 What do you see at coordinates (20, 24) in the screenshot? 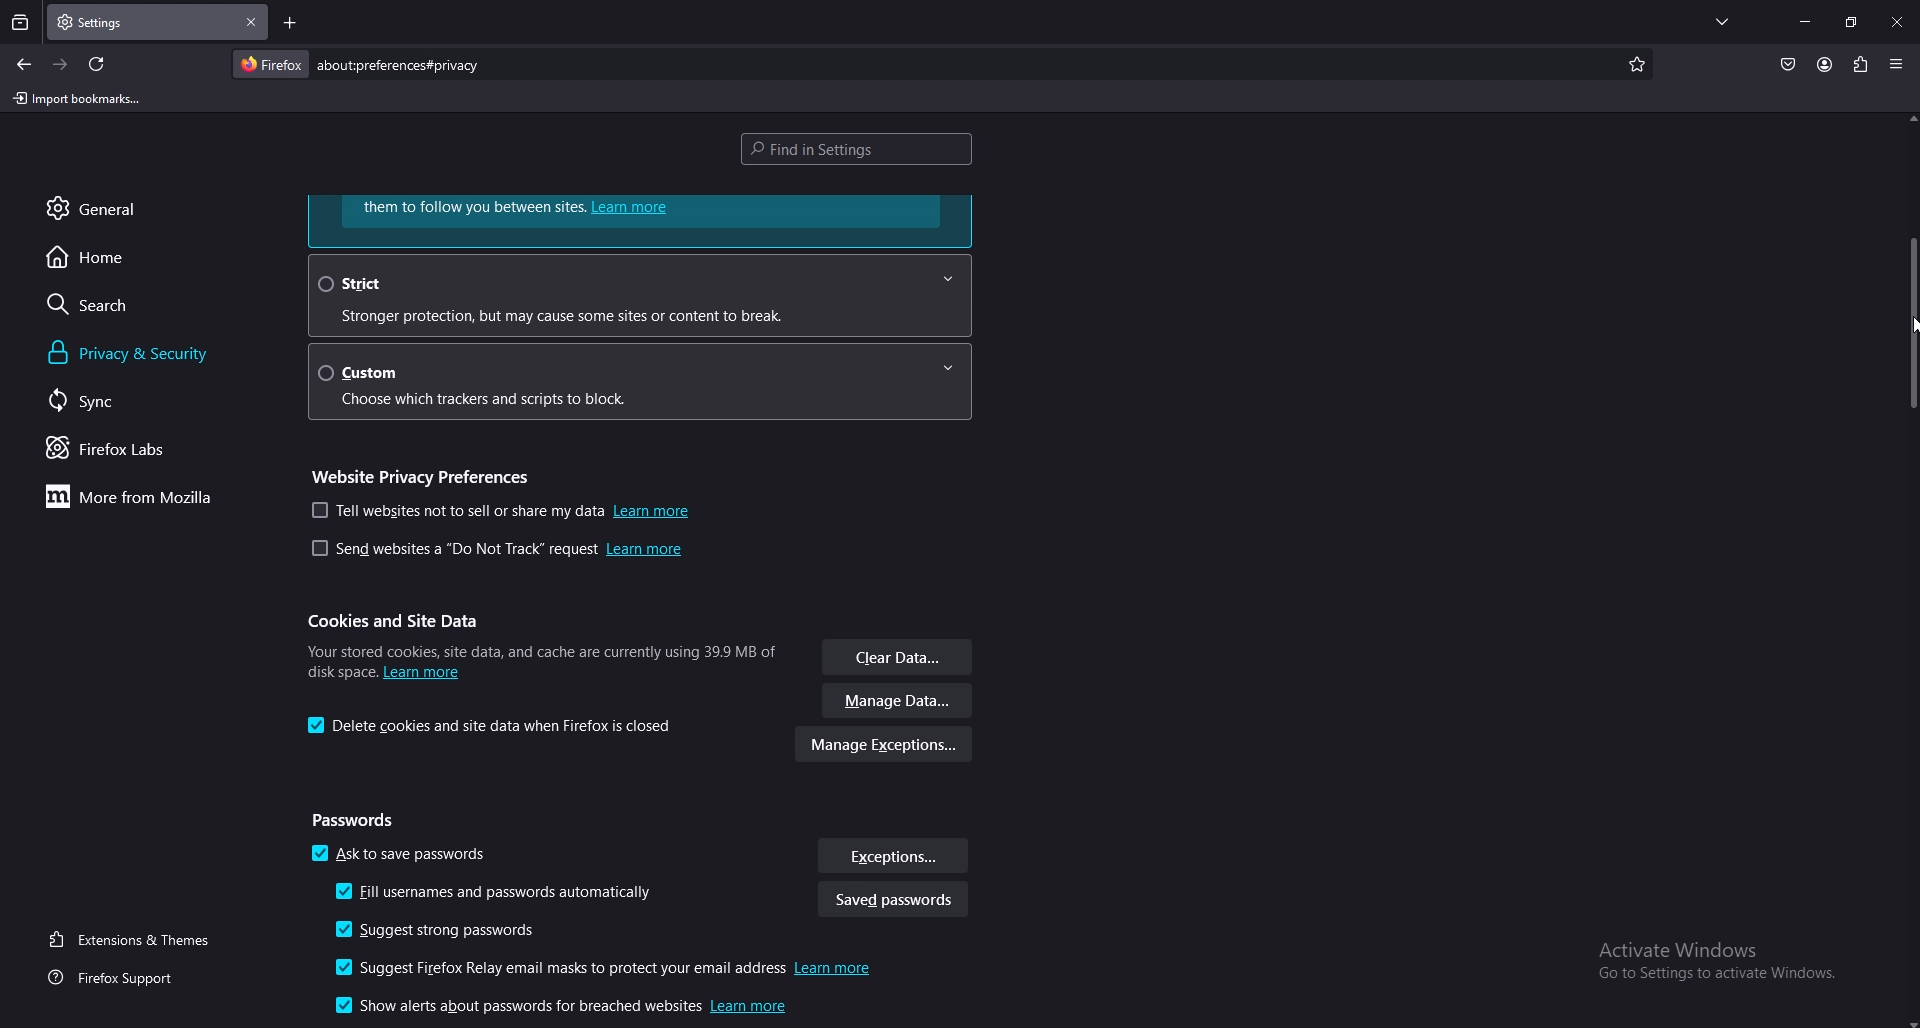
I see `recent browsing` at bounding box center [20, 24].